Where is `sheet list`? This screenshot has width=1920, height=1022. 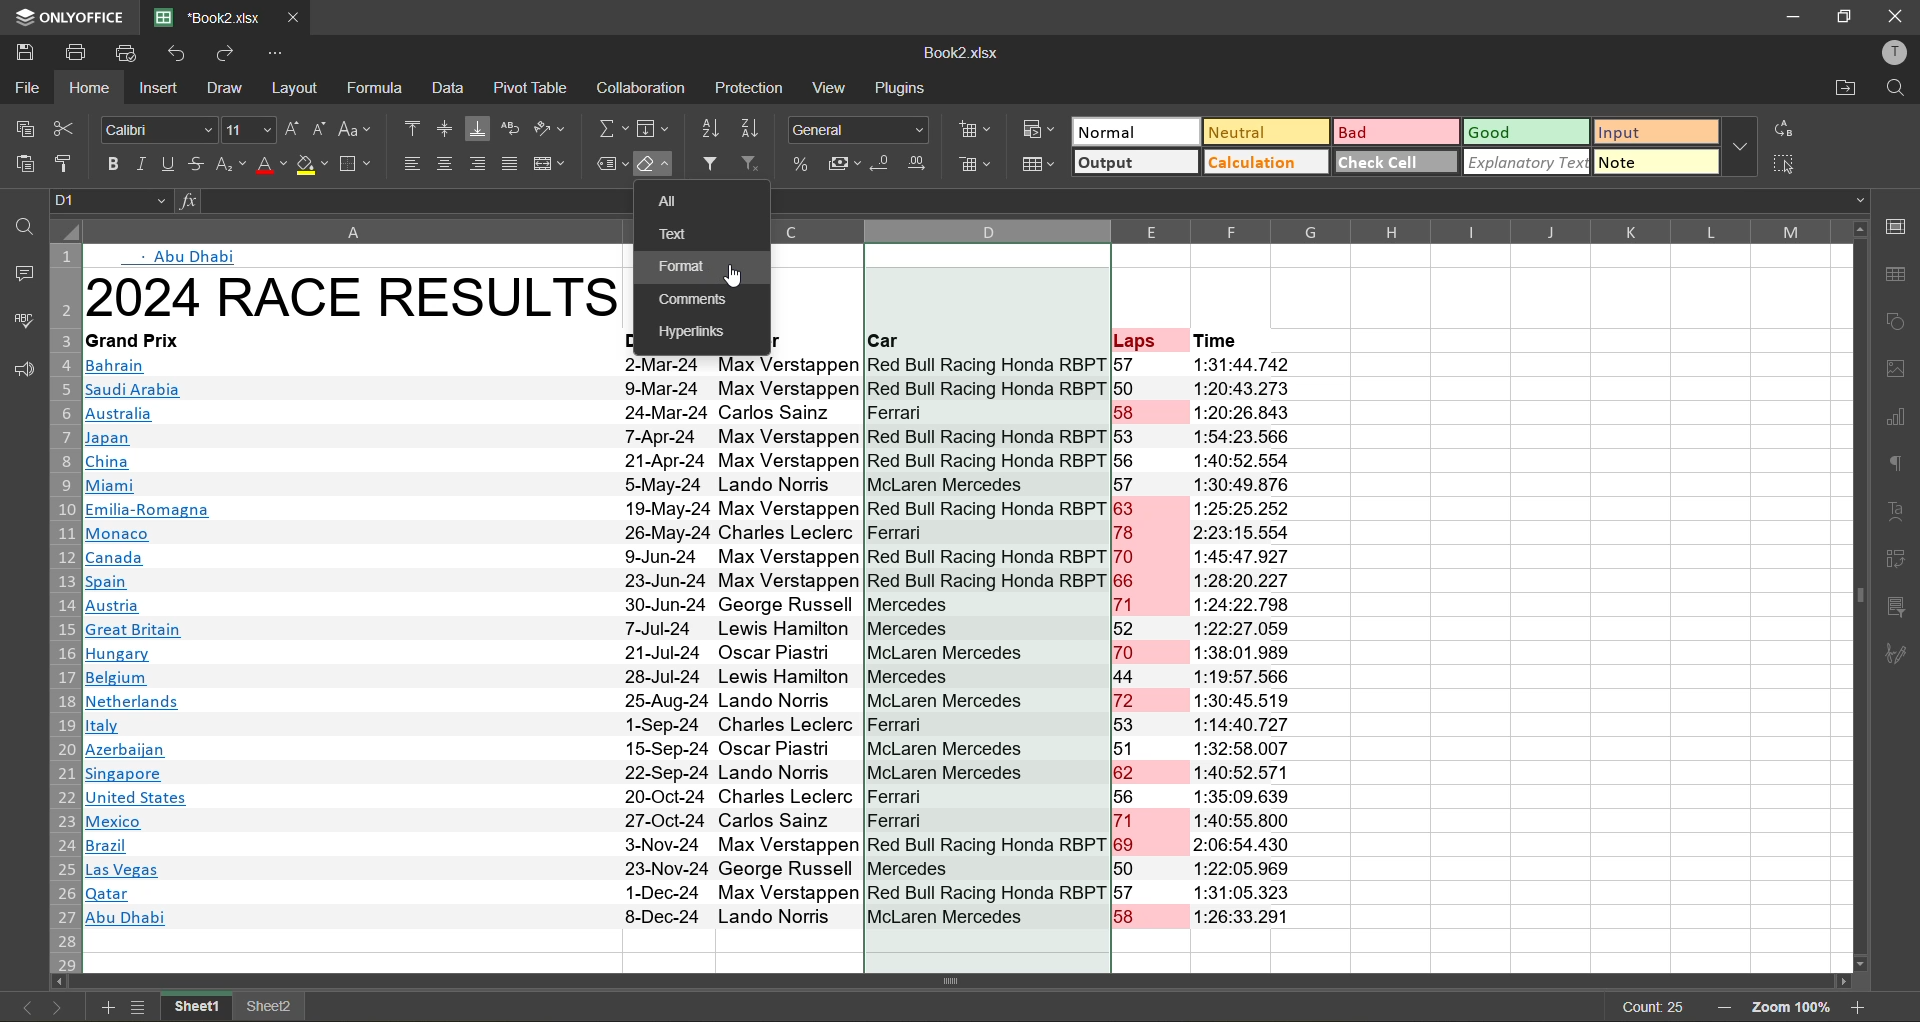
sheet list is located at coordinates (140, 1009).